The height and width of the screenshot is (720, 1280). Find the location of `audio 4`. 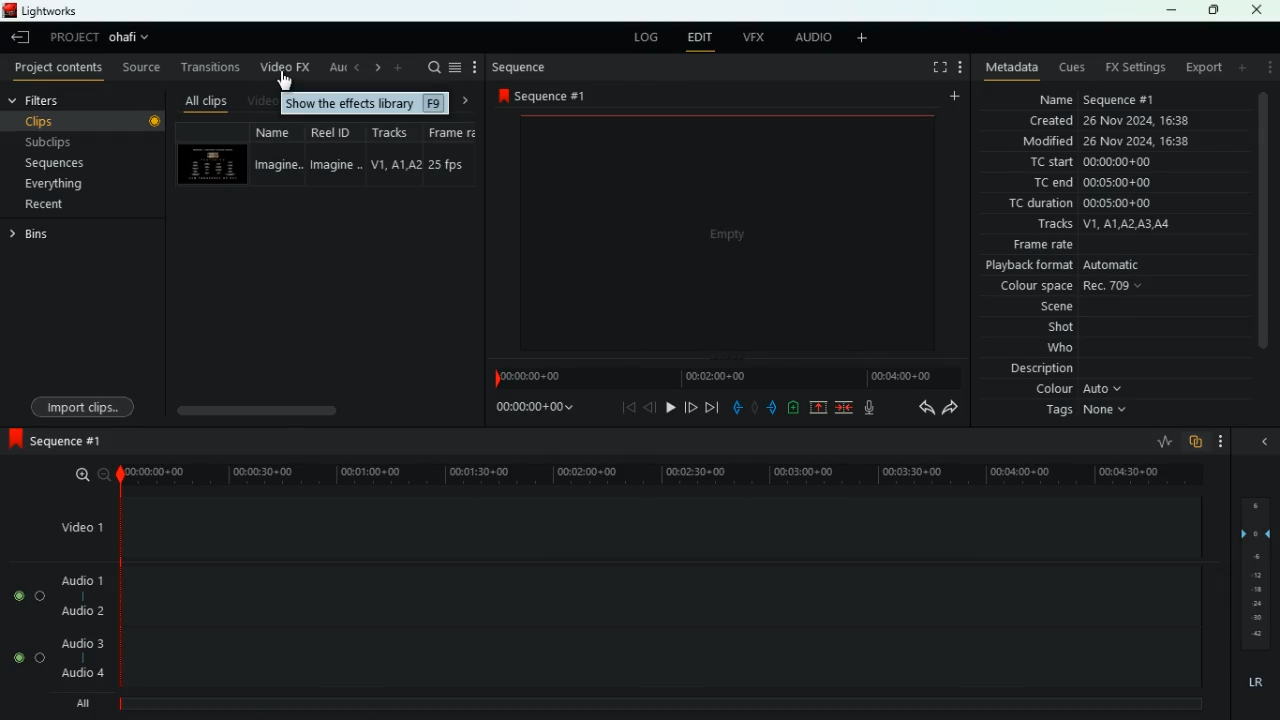

audio 4 is located at coordinates (84, 673).